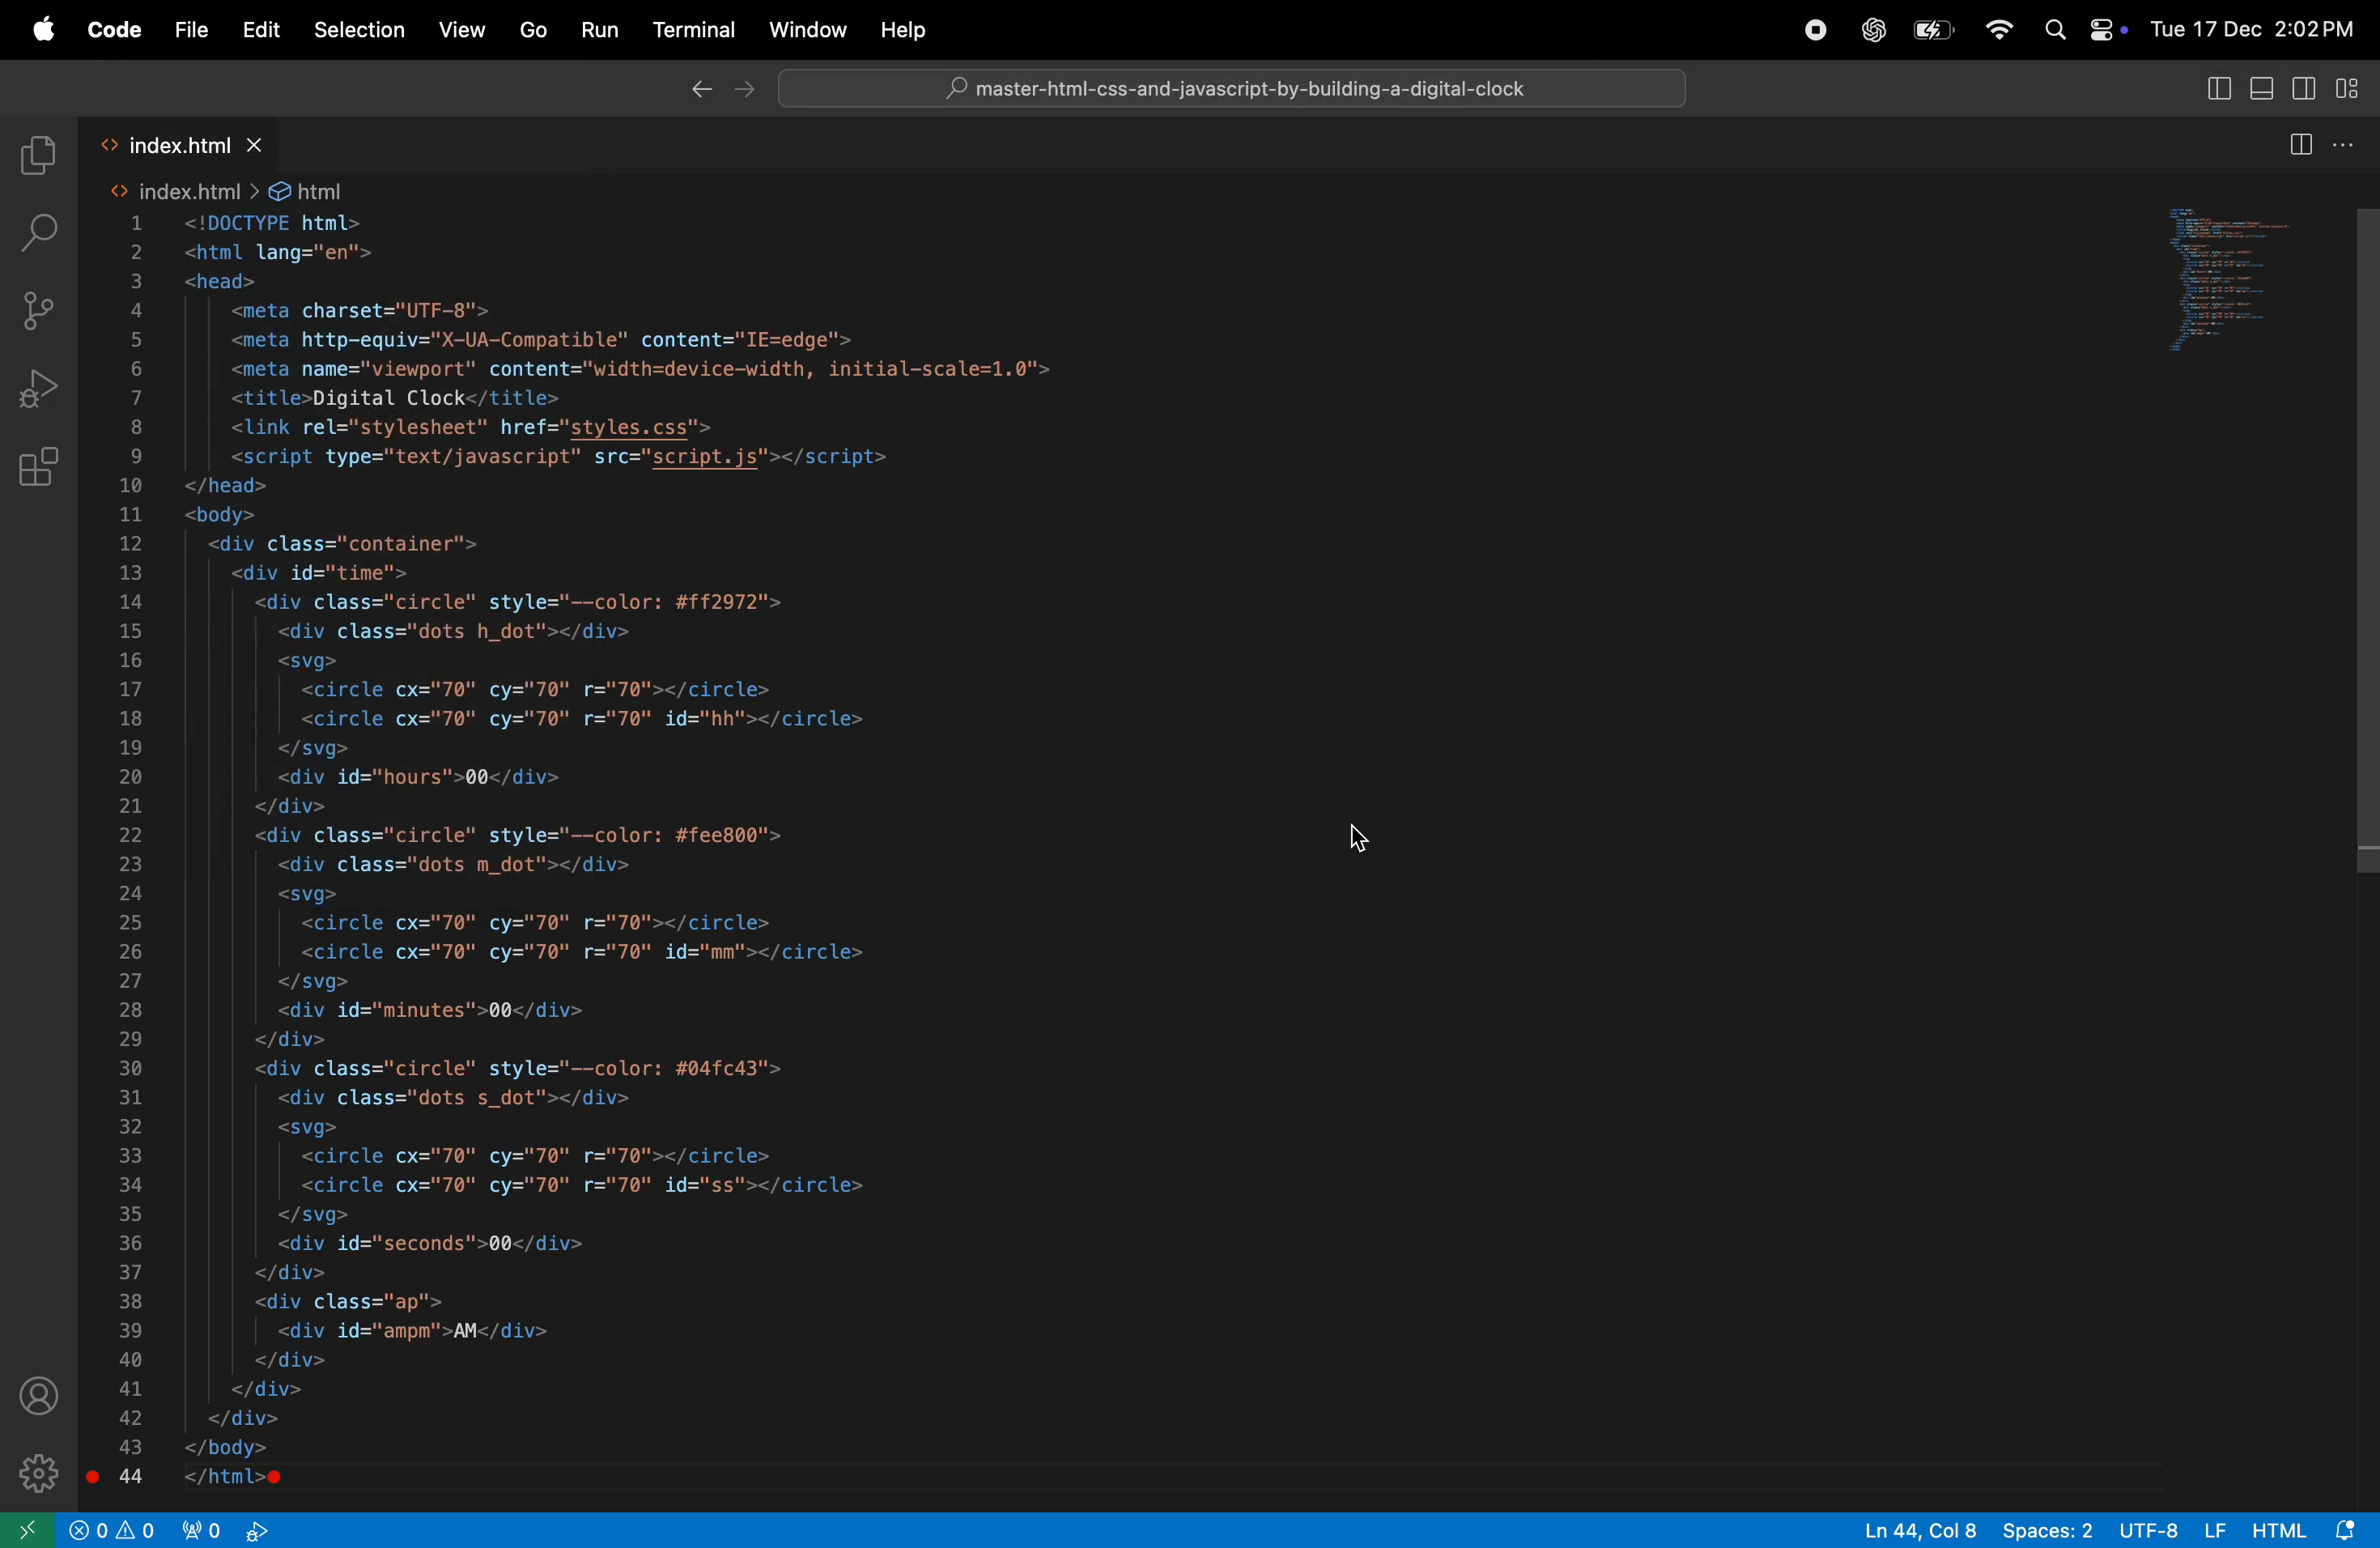 This screenshot has height=1548, width=2380. What do you see at coordinates (134, 850) in the screenshot?
I see `line numbers` at bounding box center [134, 850].